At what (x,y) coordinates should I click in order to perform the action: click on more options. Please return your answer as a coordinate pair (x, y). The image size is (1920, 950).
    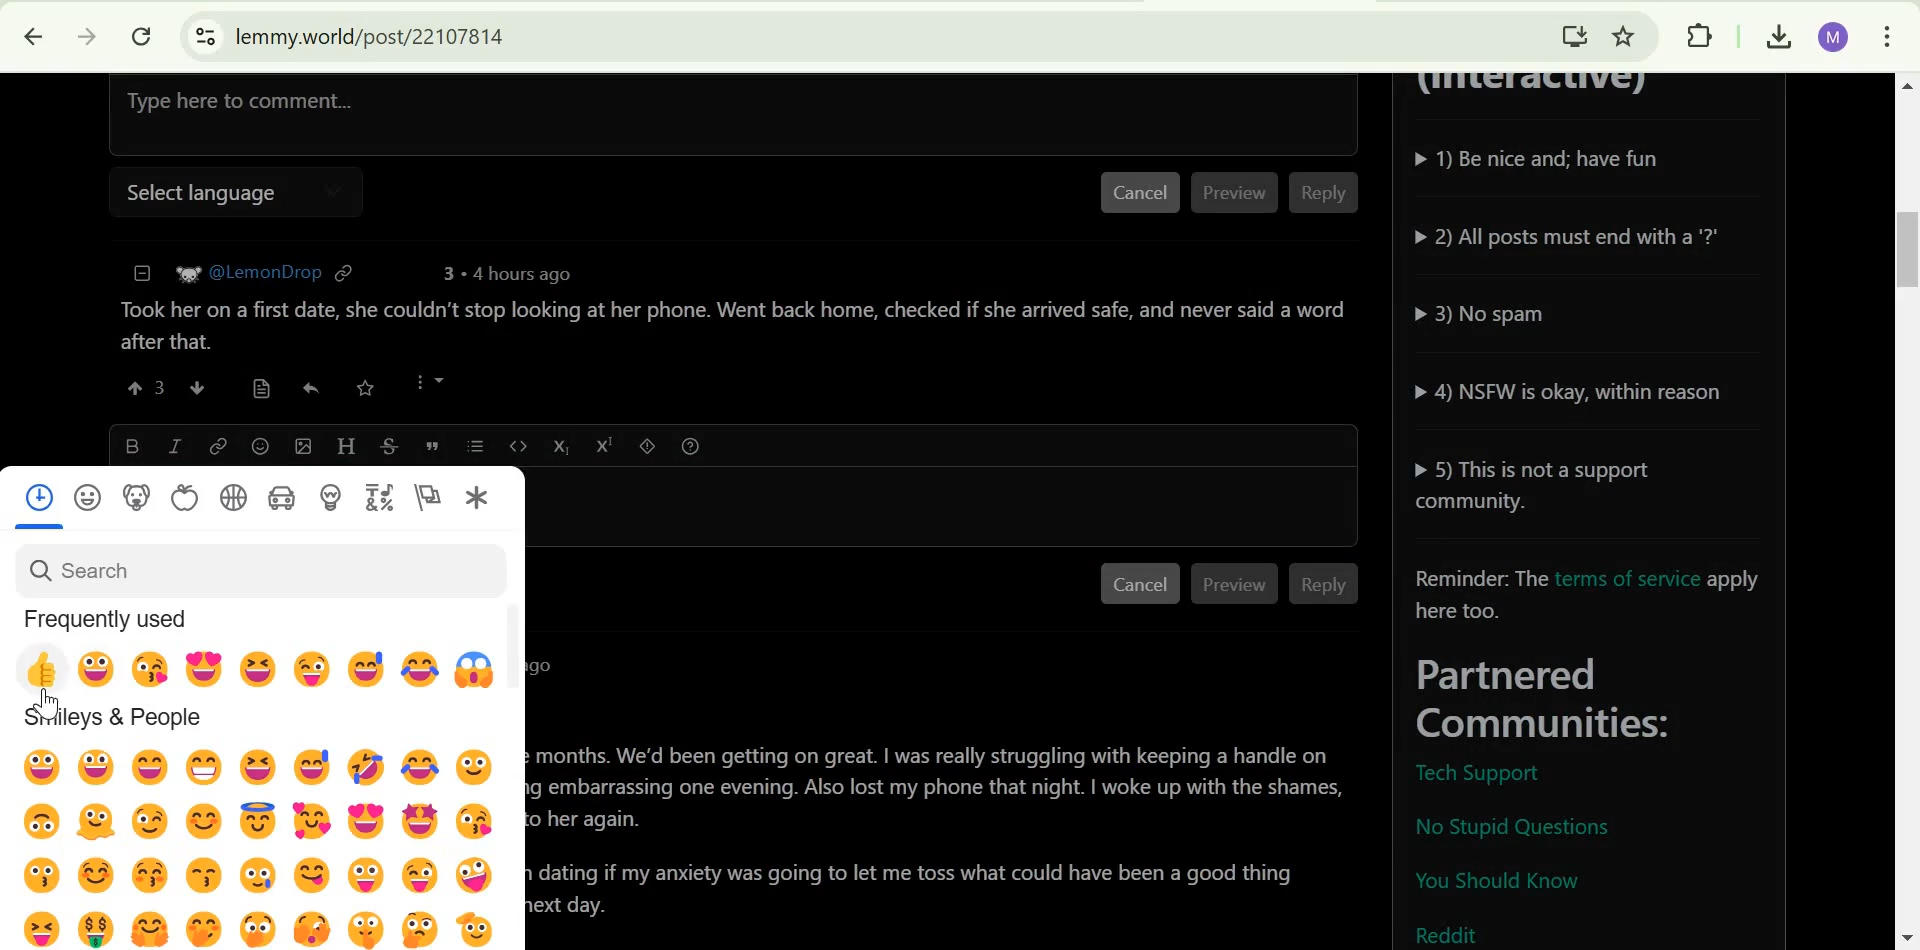
    Looking at the image, I should click on (430, 382).